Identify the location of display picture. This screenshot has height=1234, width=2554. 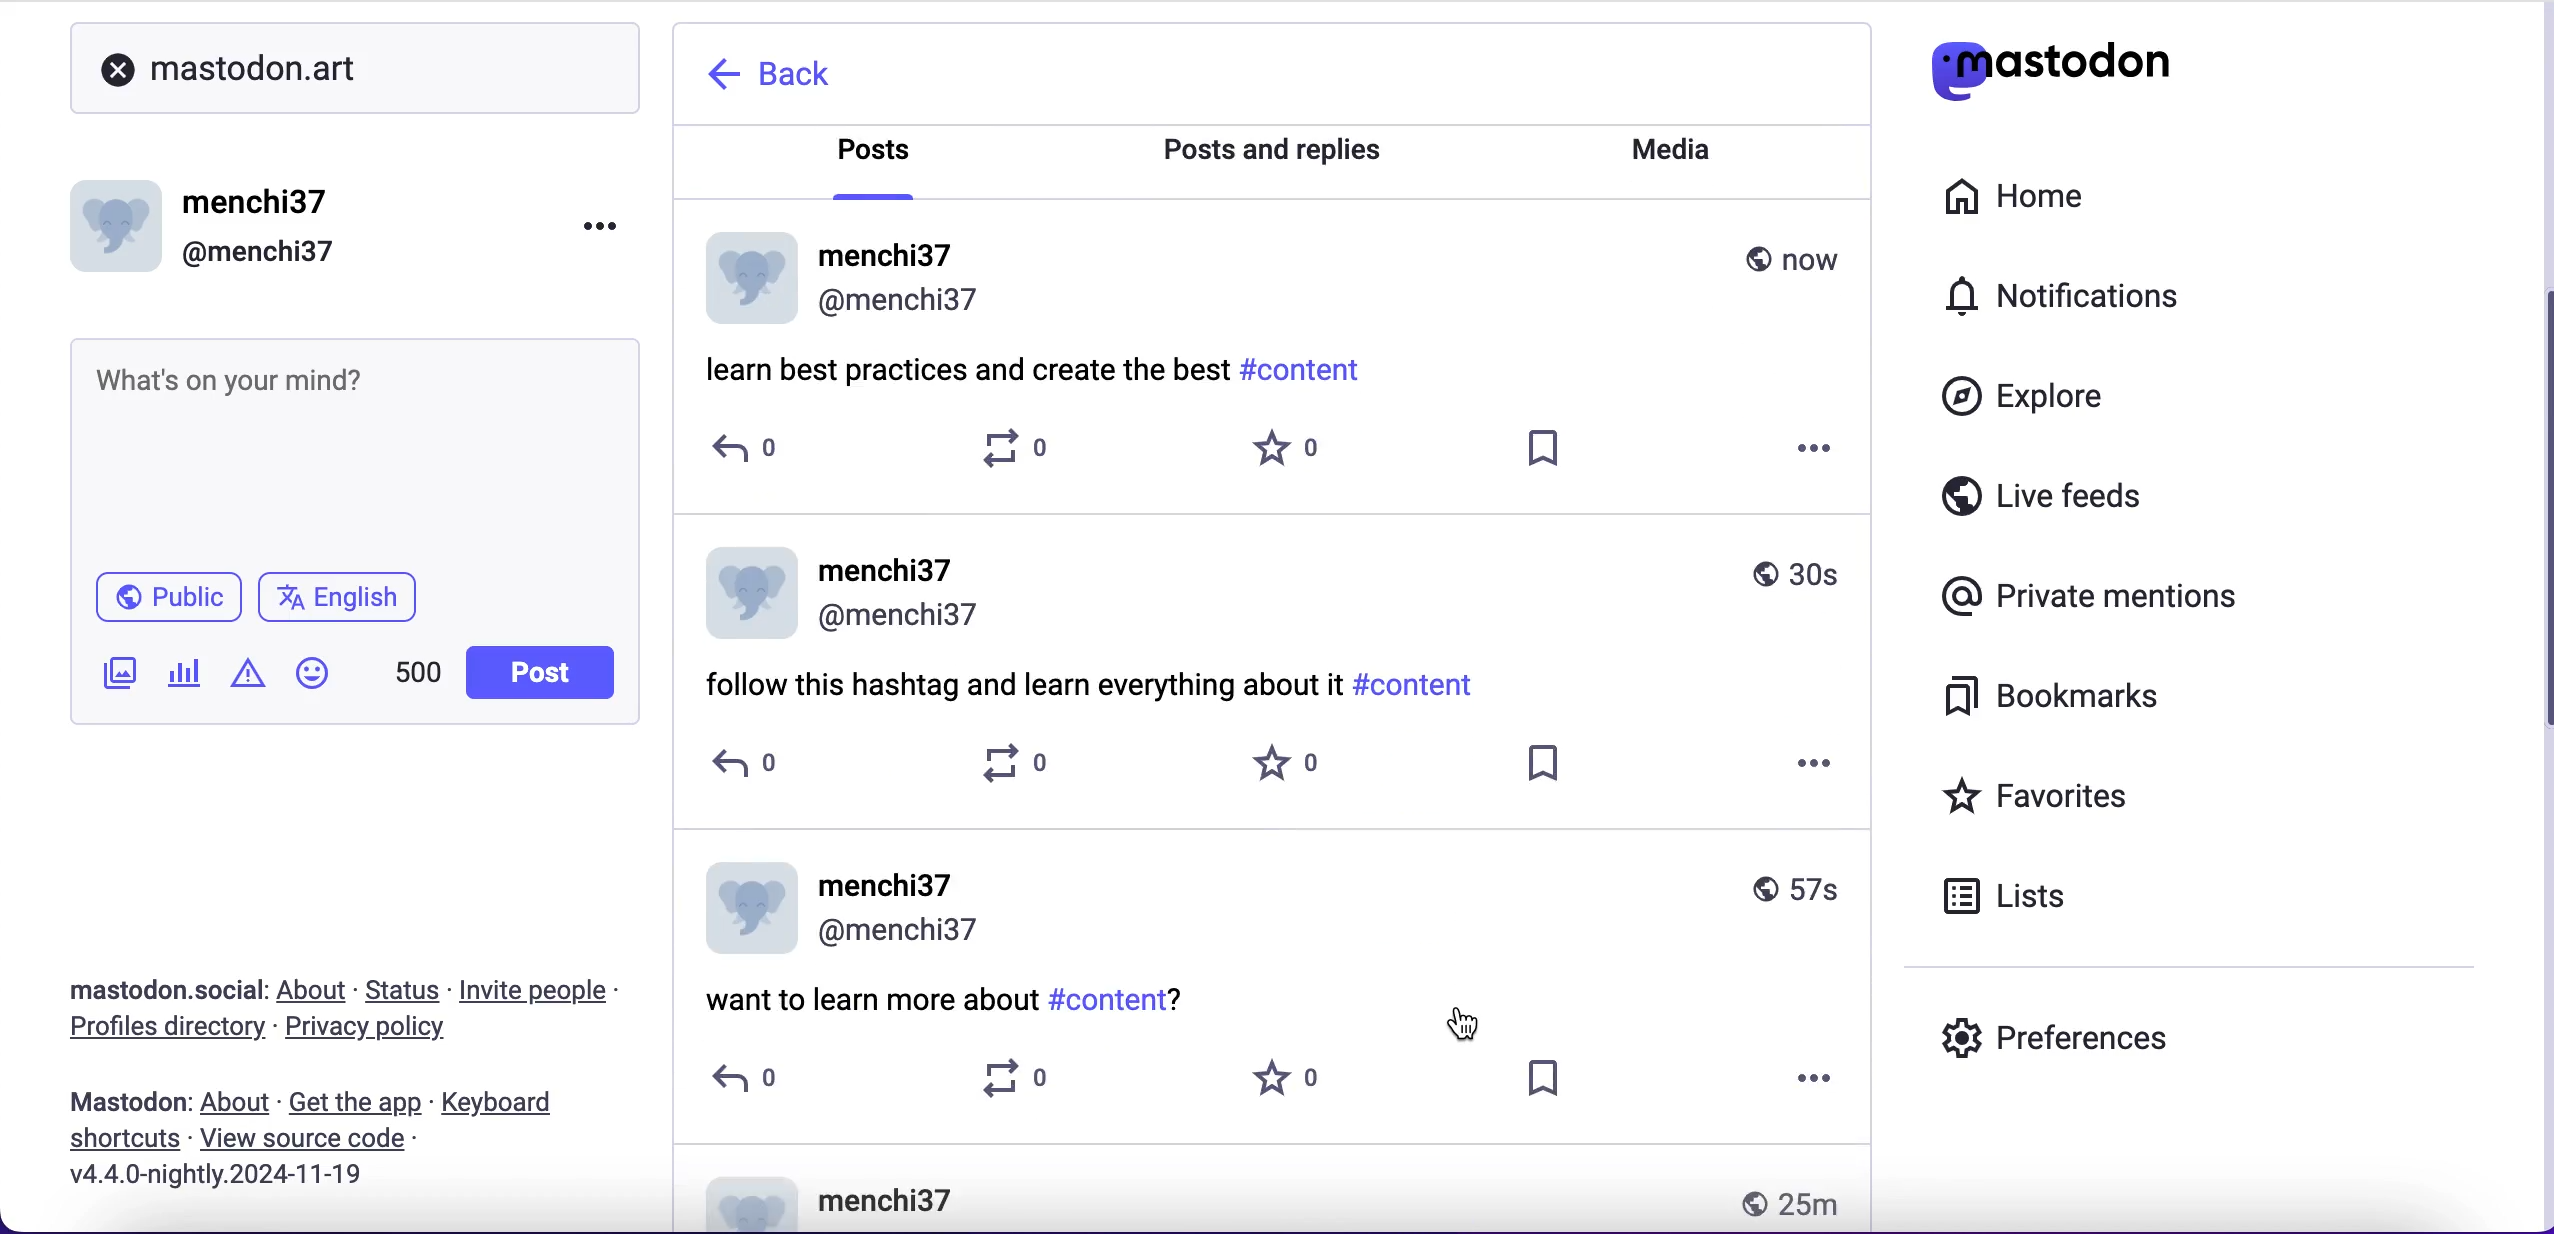
(747, 276).